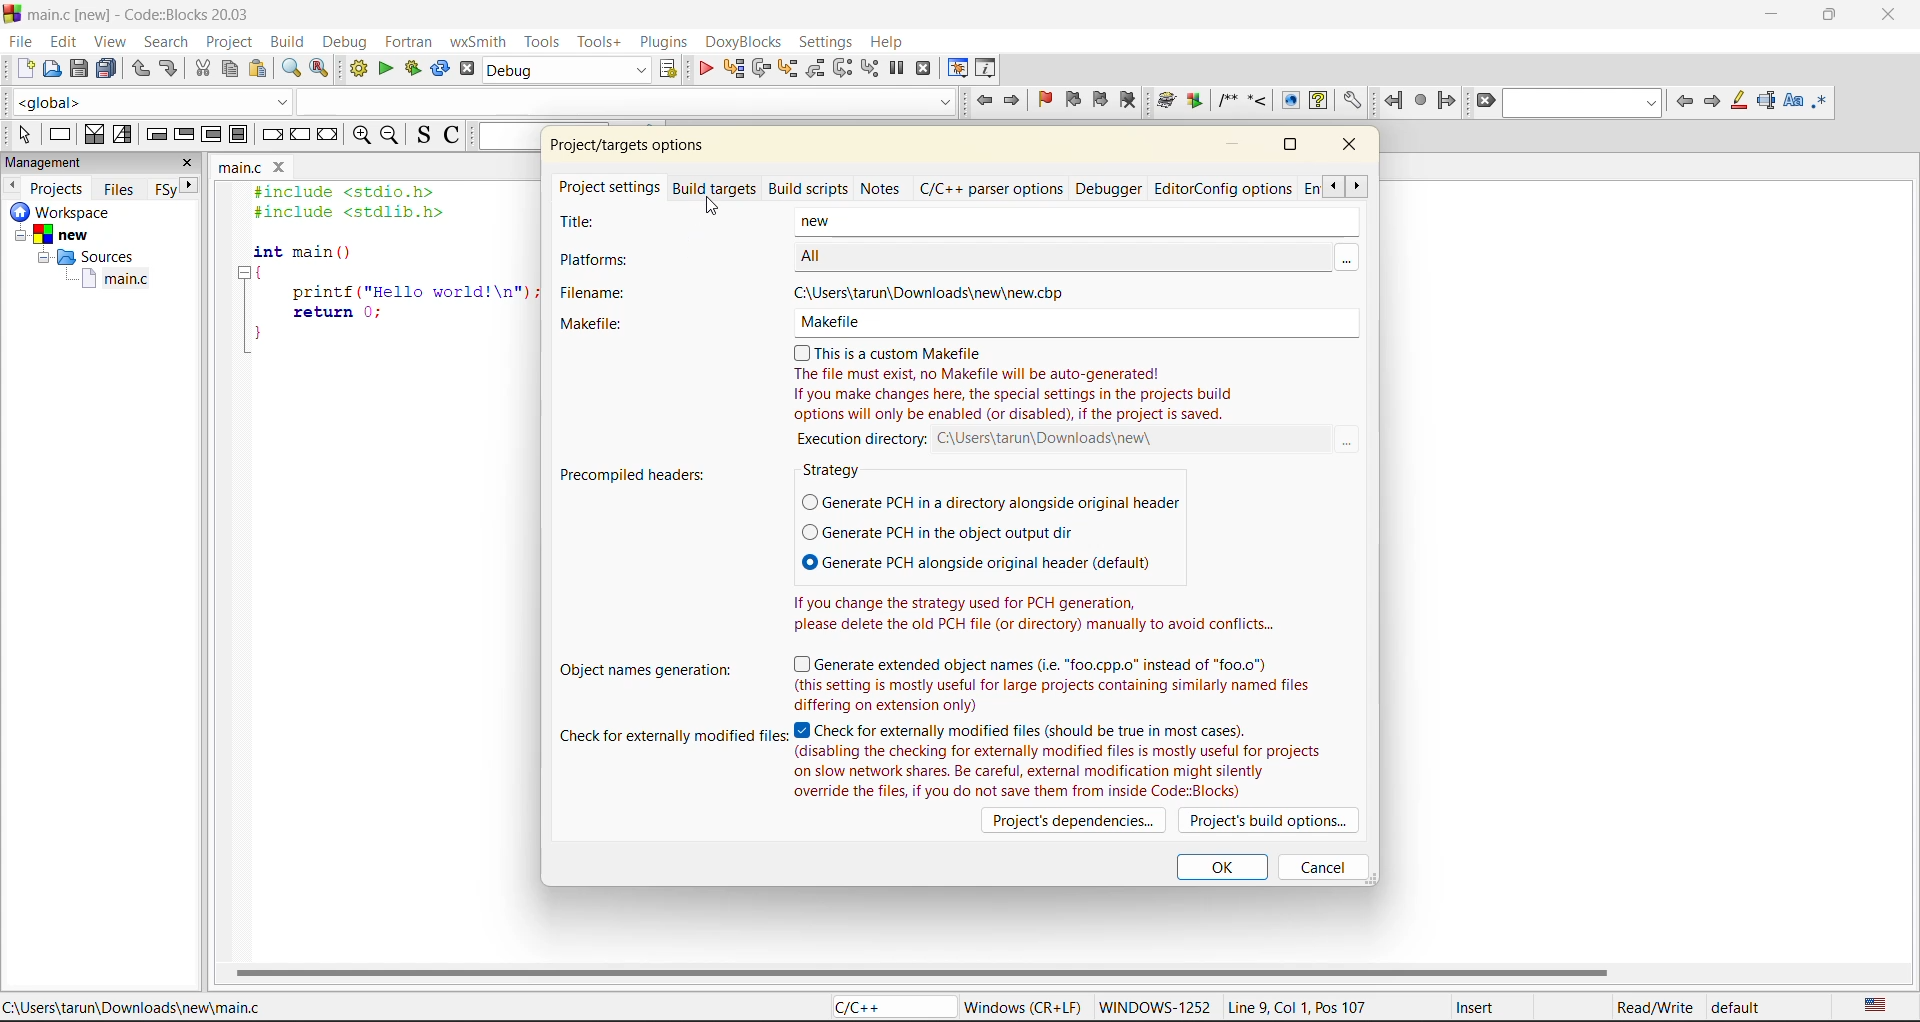 The width and height of the screenshot is (1920, 1022). Describe the element at coordinates (360, 138) in the screenshot. I see `zoom in` at that location.